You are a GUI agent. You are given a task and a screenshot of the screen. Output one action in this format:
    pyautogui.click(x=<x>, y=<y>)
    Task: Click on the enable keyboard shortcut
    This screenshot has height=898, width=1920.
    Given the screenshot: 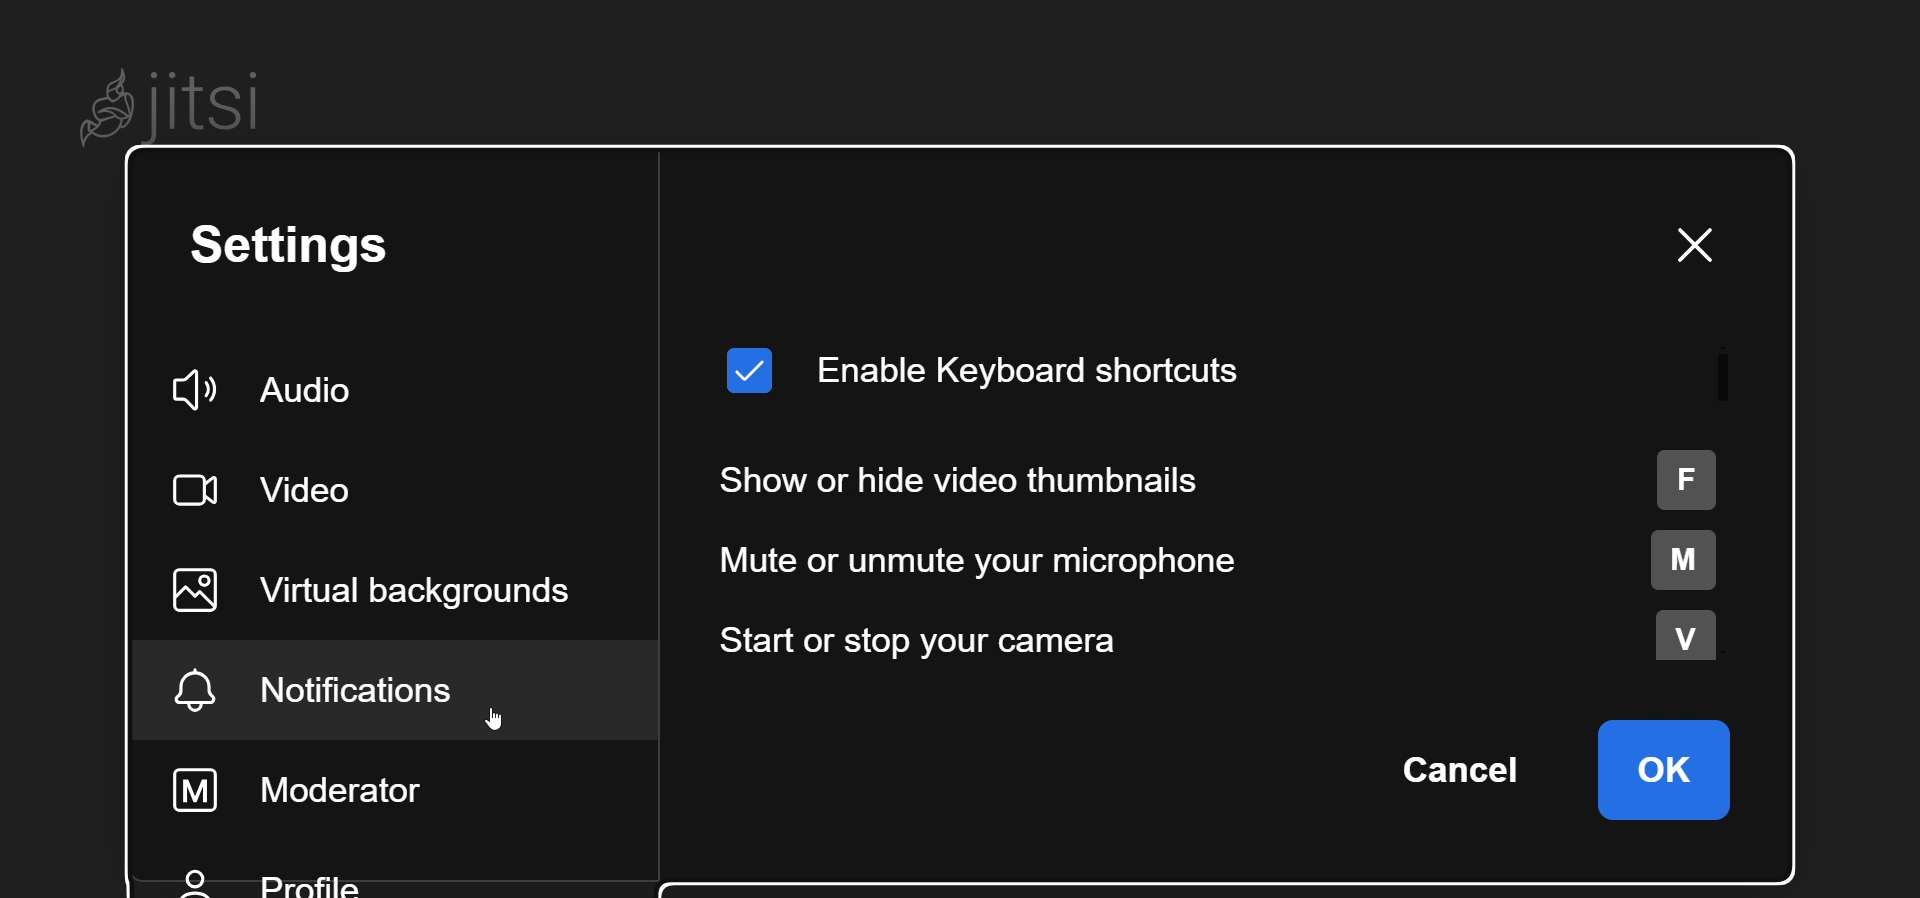 What is the action you would take?
    pyautogui.click(x=1009, y=377)
    